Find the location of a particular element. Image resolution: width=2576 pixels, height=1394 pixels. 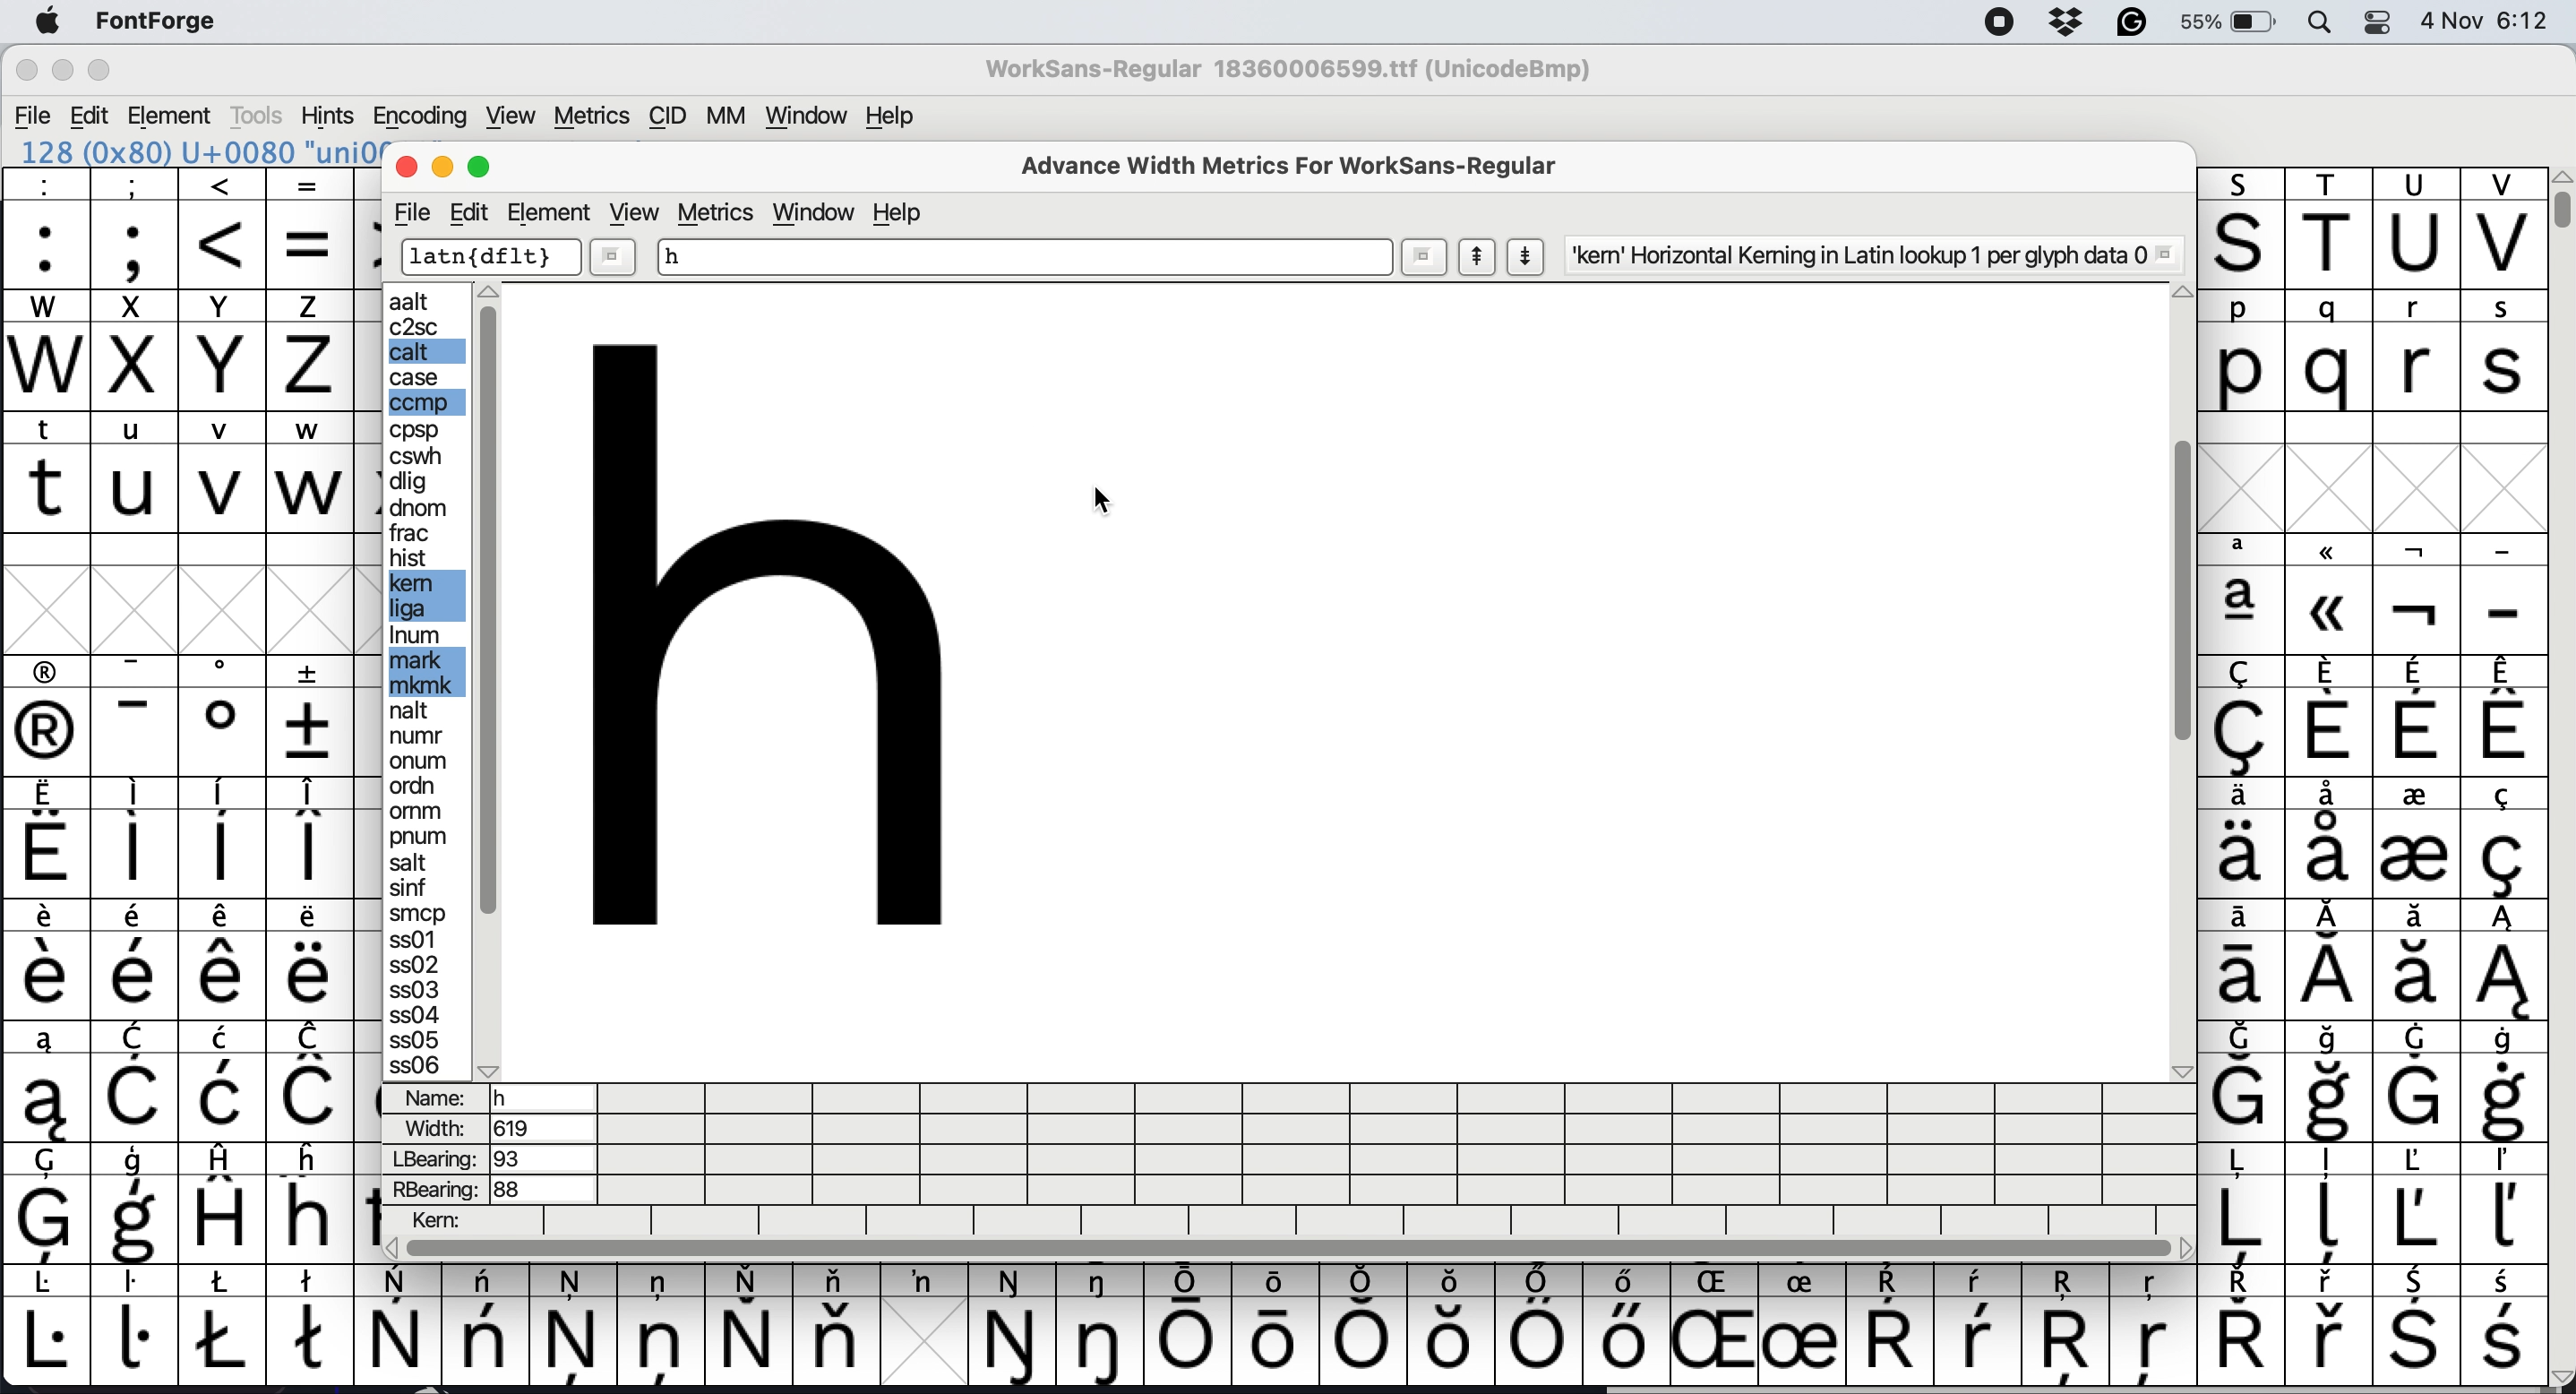

MM is located at coordinates (731, 114).